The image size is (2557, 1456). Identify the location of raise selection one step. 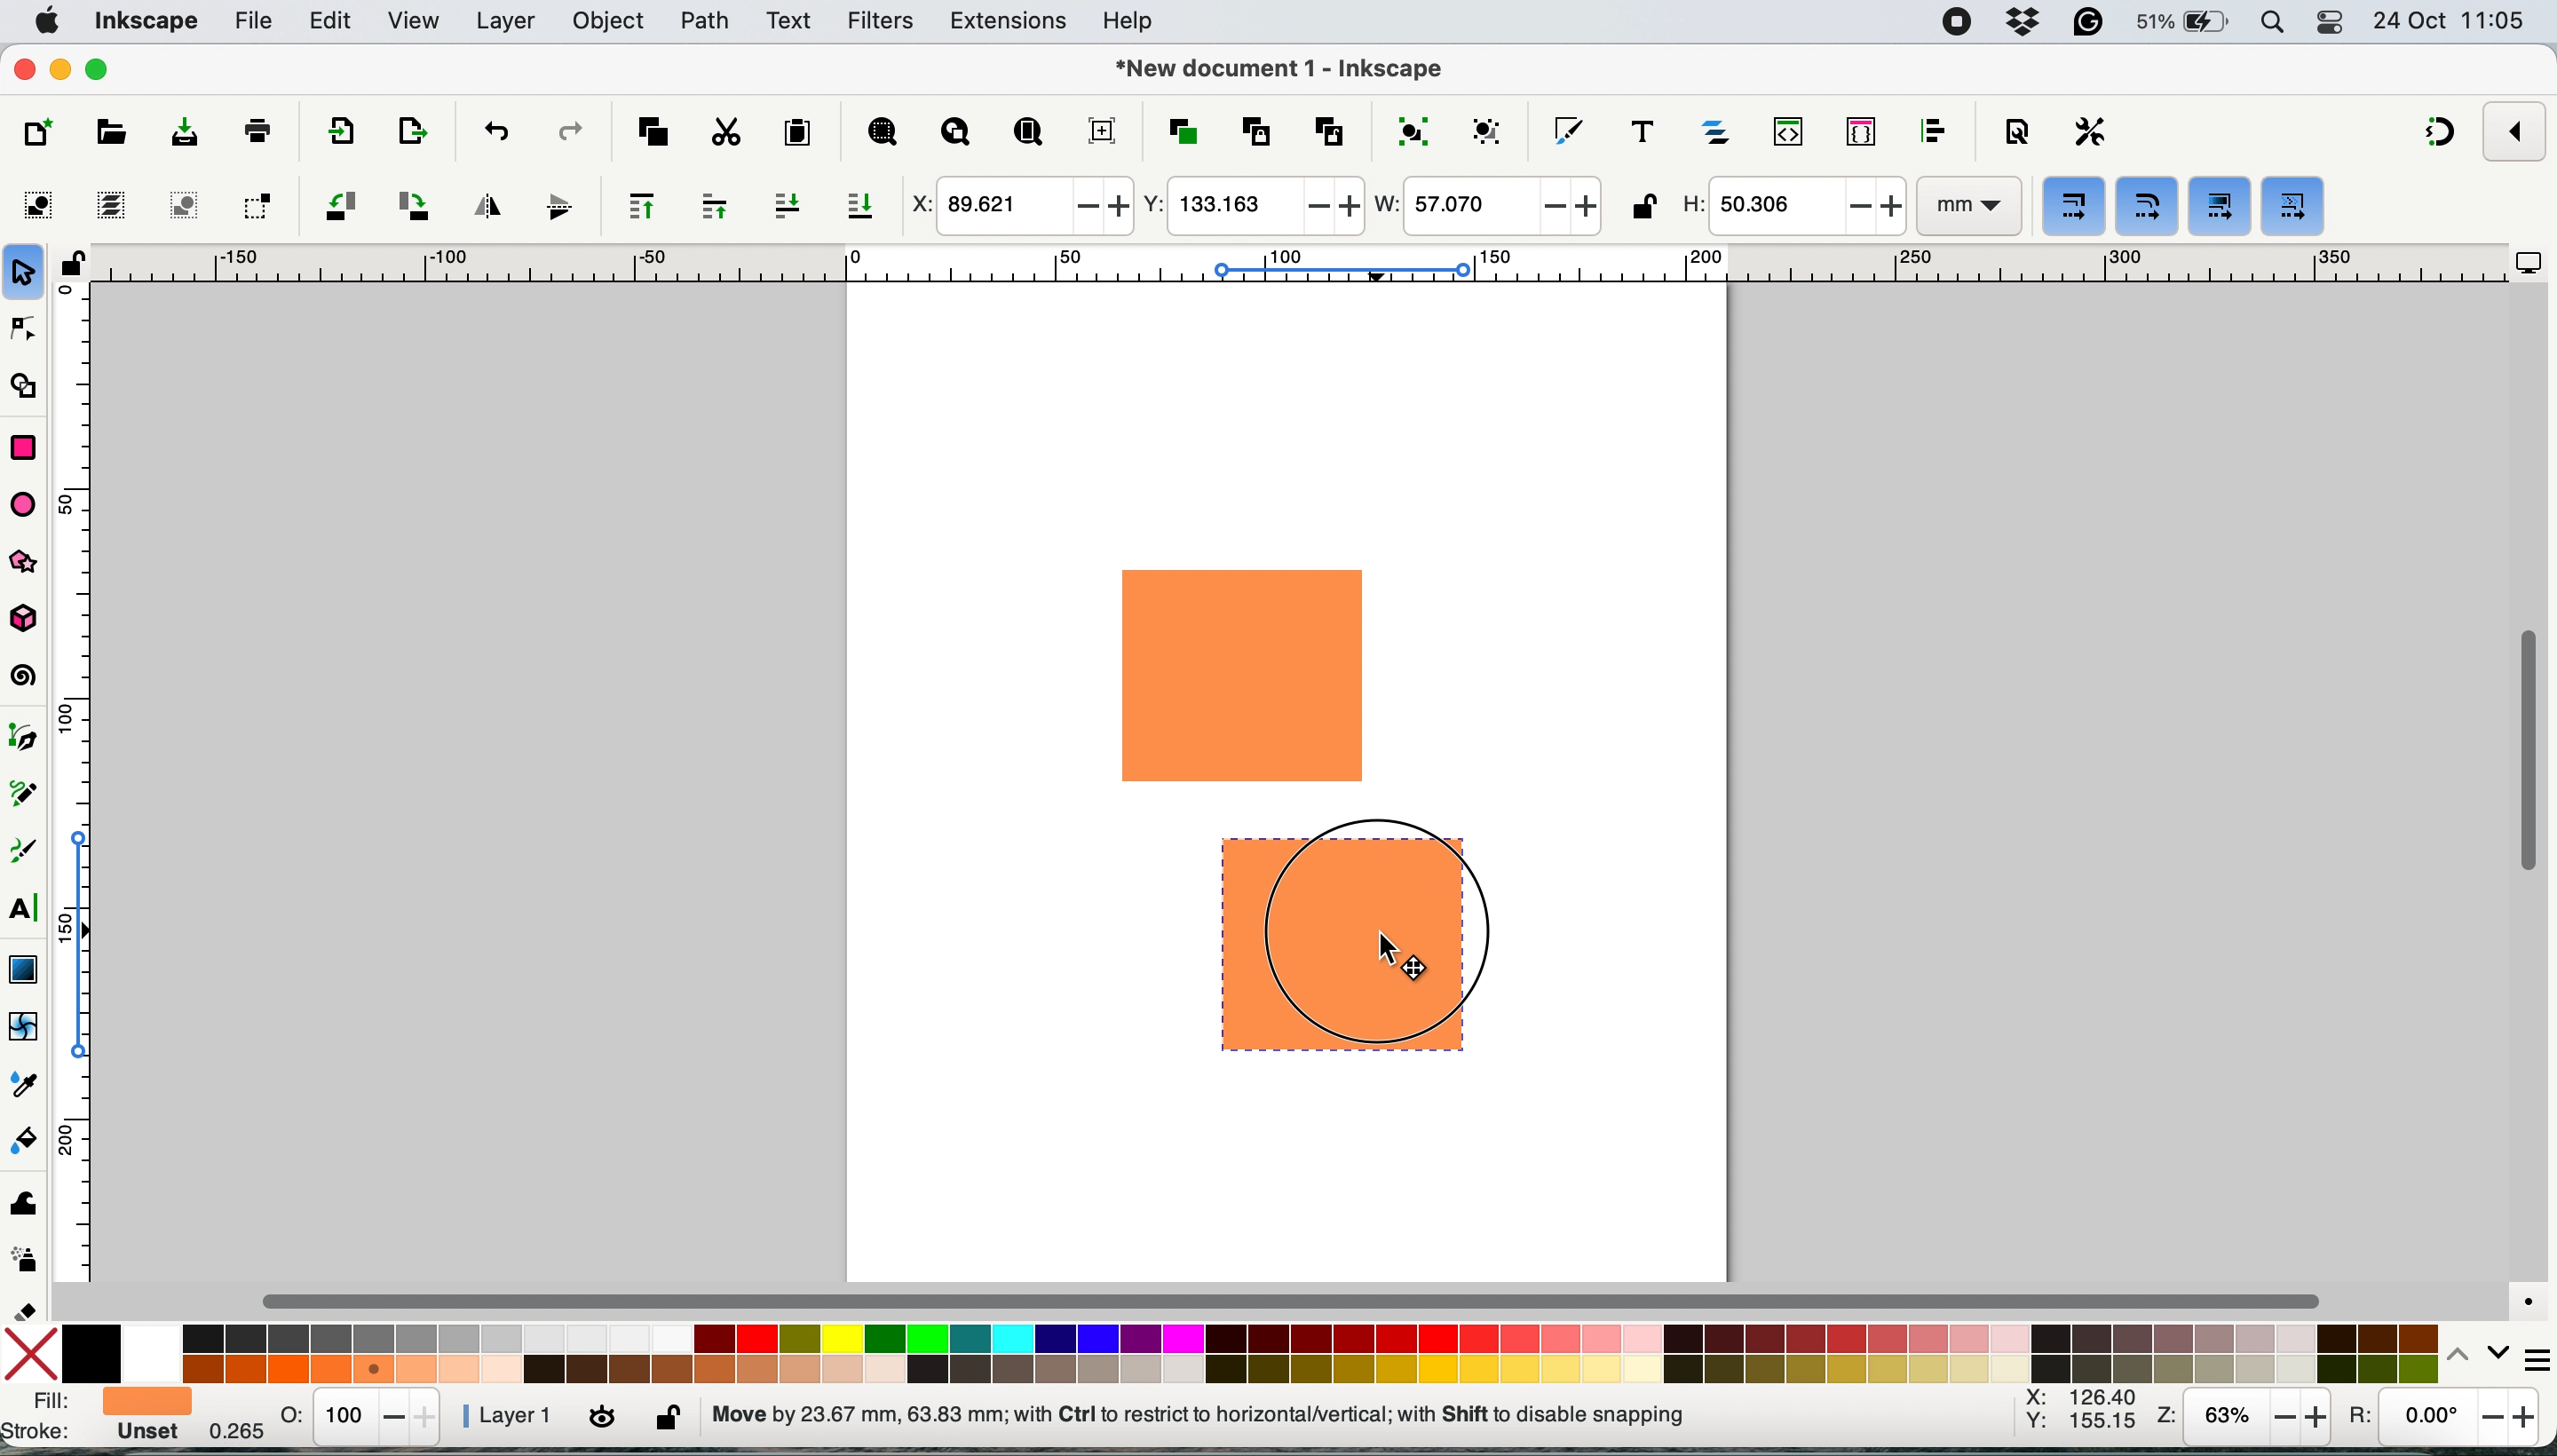
(713, 207).